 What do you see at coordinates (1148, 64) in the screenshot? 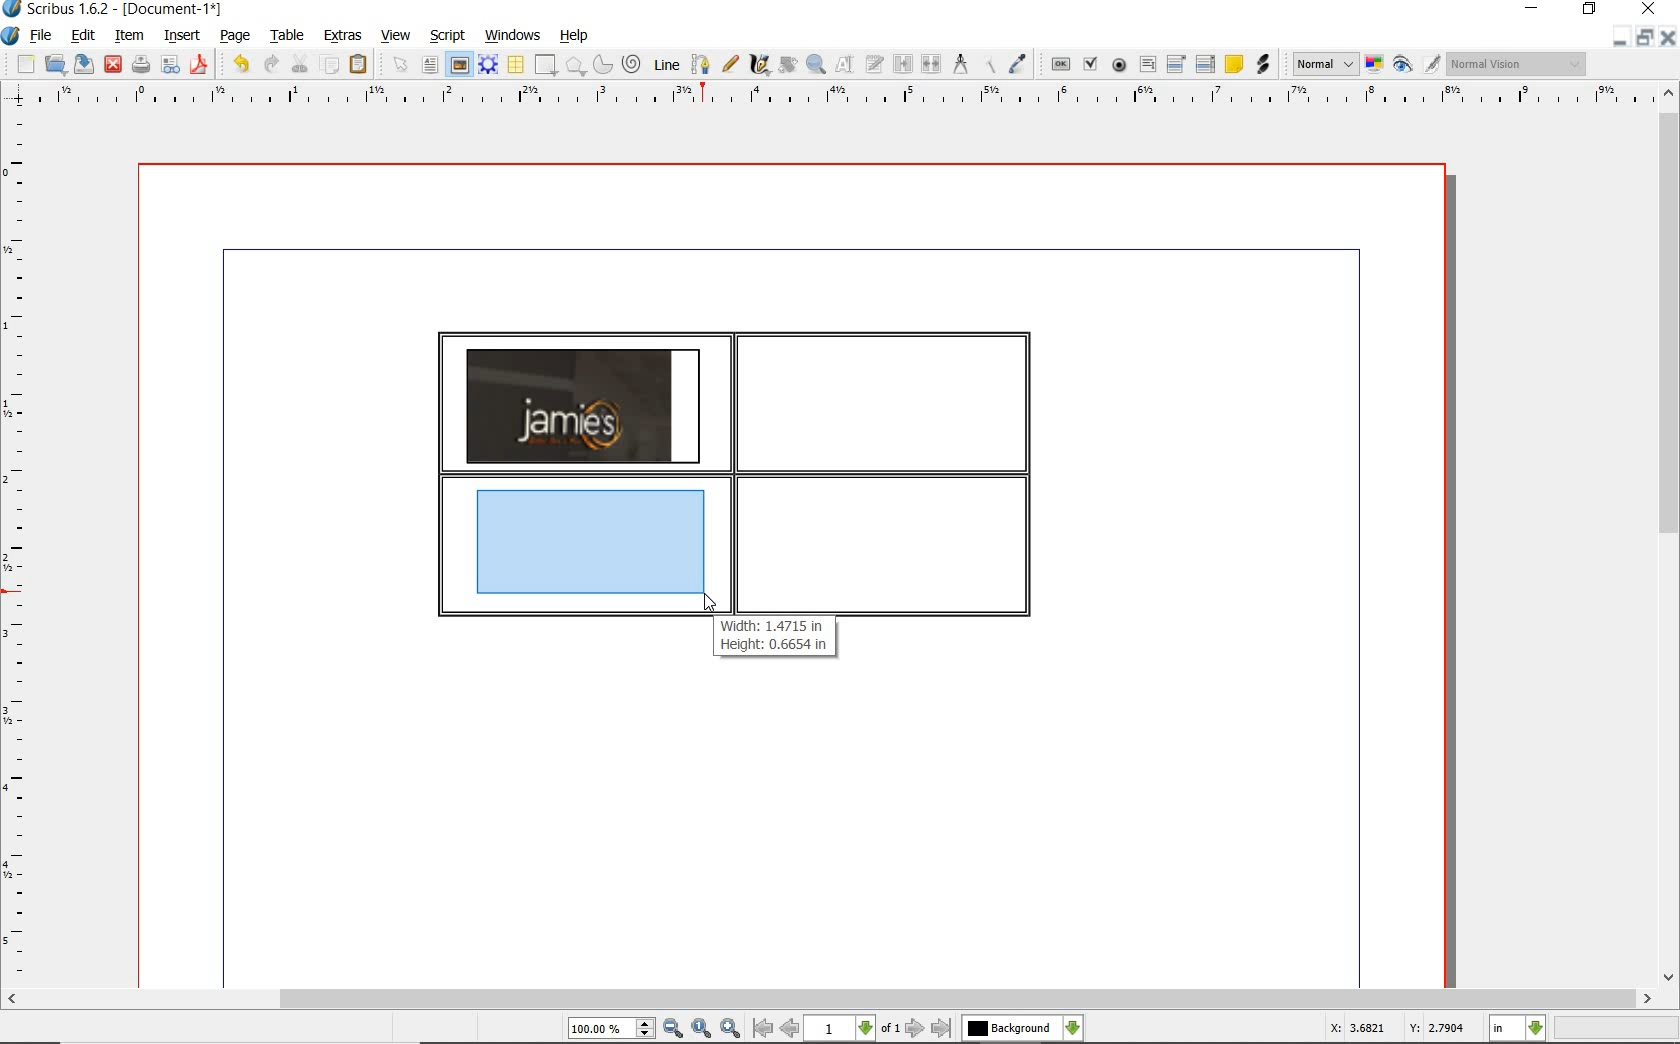
I see `pdf text field` at bounding box center [1148, 64].